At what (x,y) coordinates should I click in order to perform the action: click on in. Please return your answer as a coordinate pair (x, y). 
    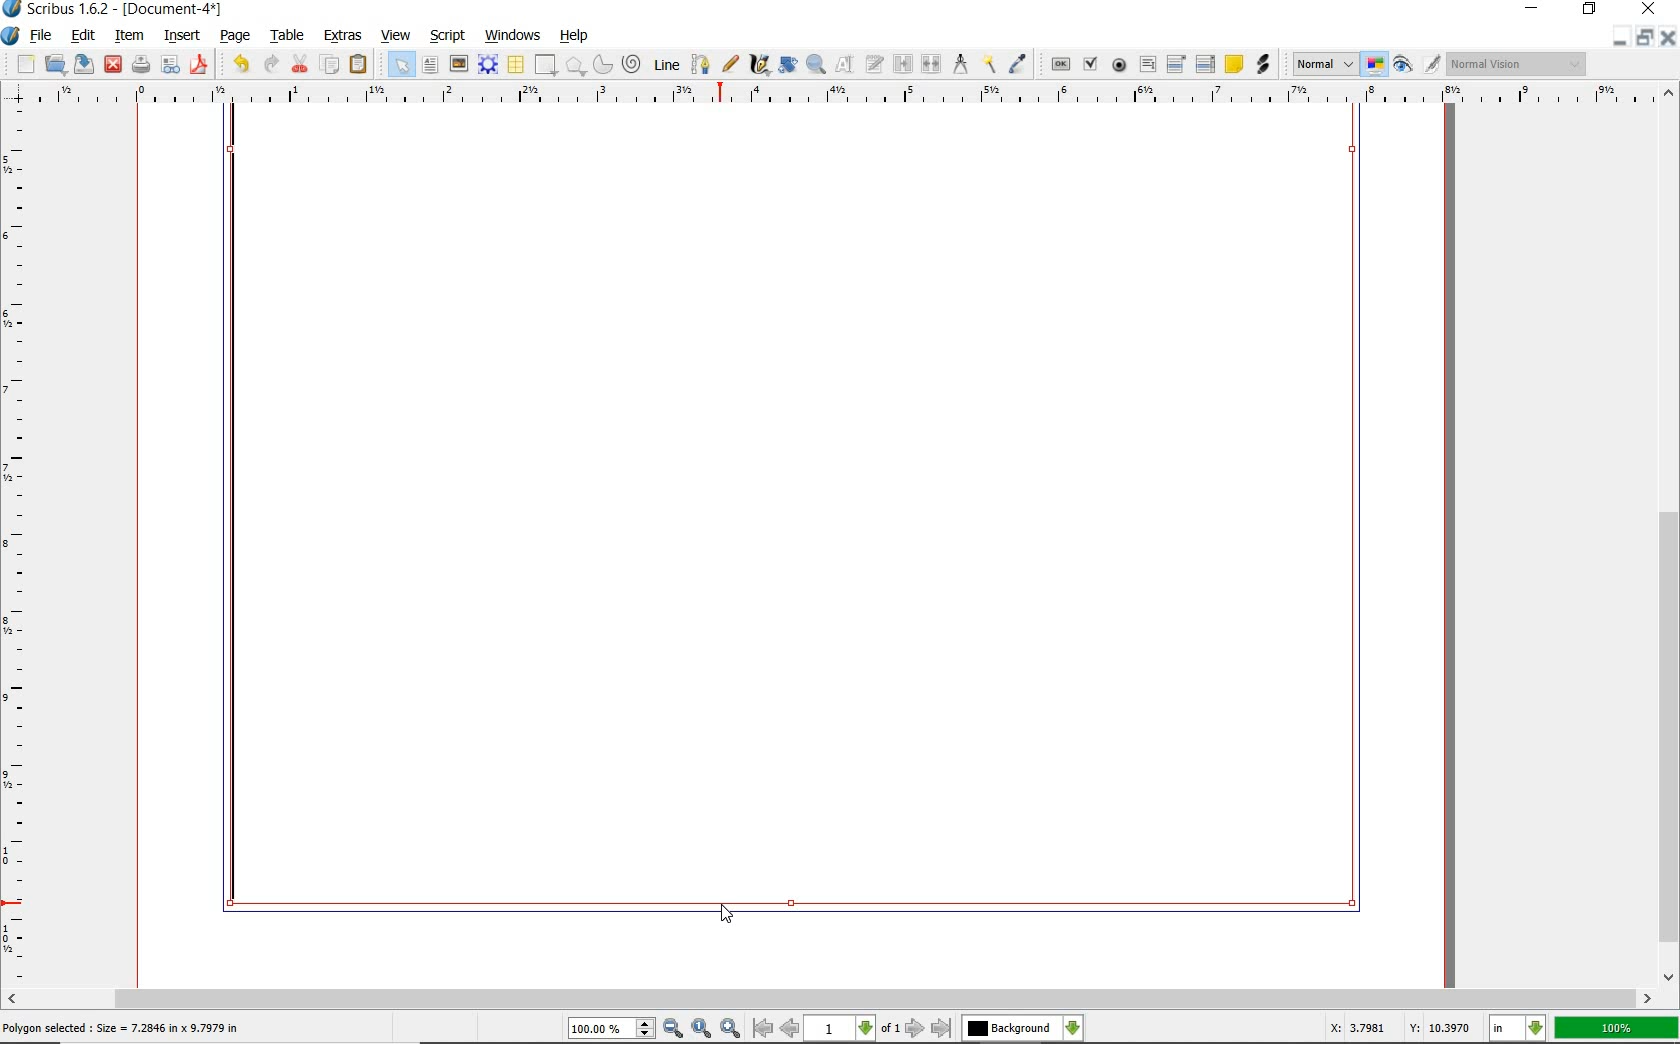
    Looking at the image, I should click on (1518, 1028).